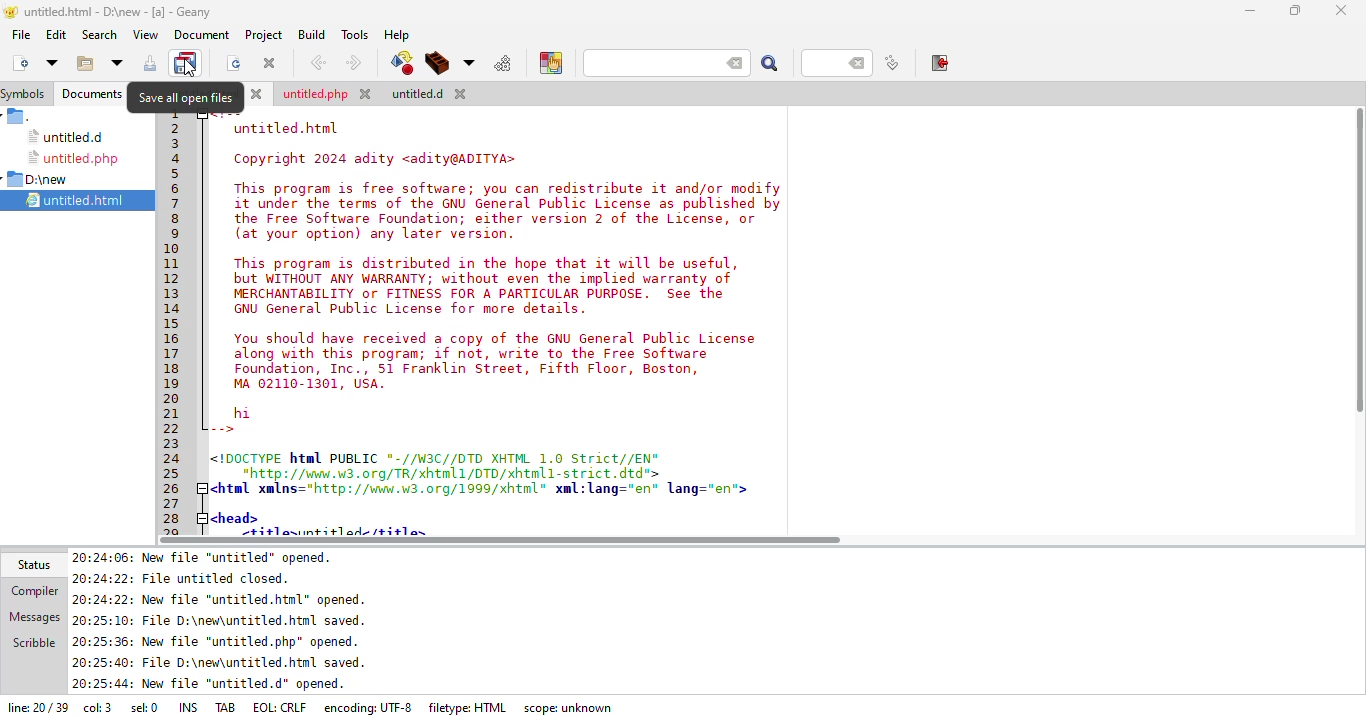 The width and height of the screenshot is (1366, 718). What do you see at coordinates (417, 95) in the screenshot?
I see `untitled` at bounding box center [417, 95].